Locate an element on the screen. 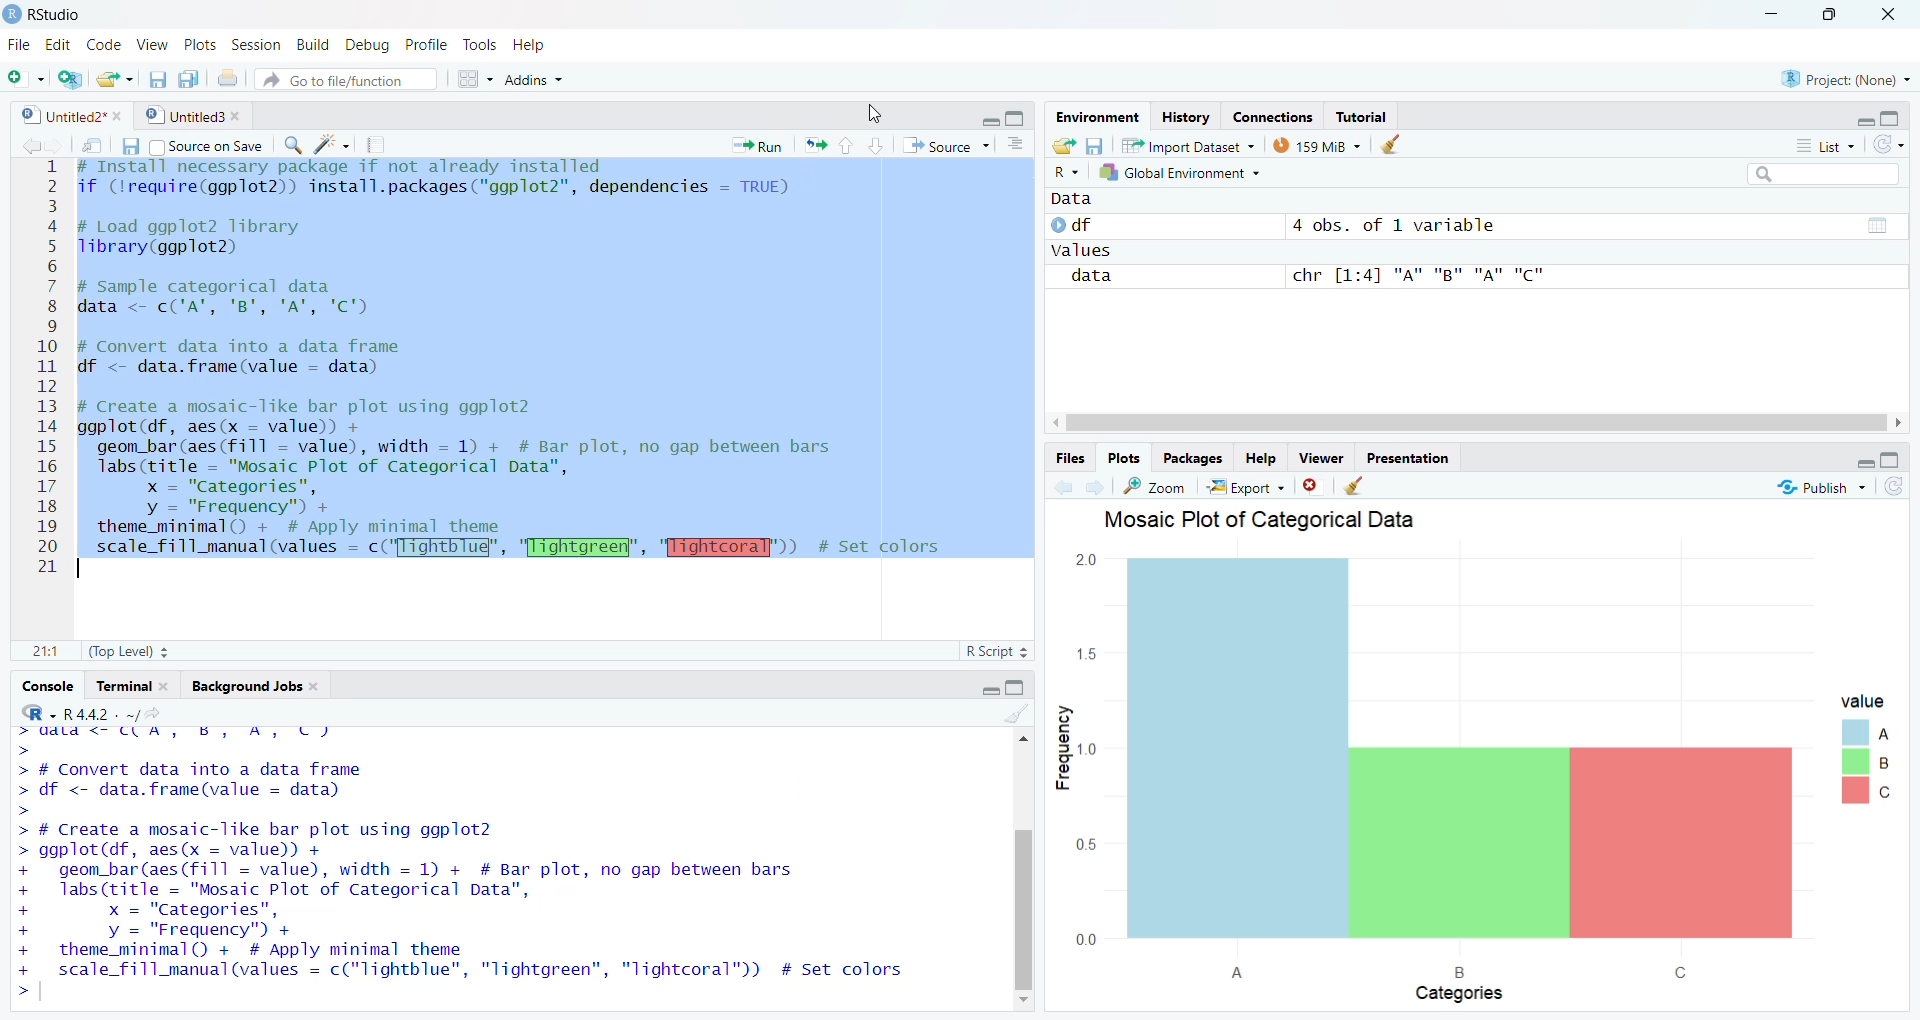 The width and height of the screenshot is (1920, 1020). Help is located at coordinates (1260, 460).